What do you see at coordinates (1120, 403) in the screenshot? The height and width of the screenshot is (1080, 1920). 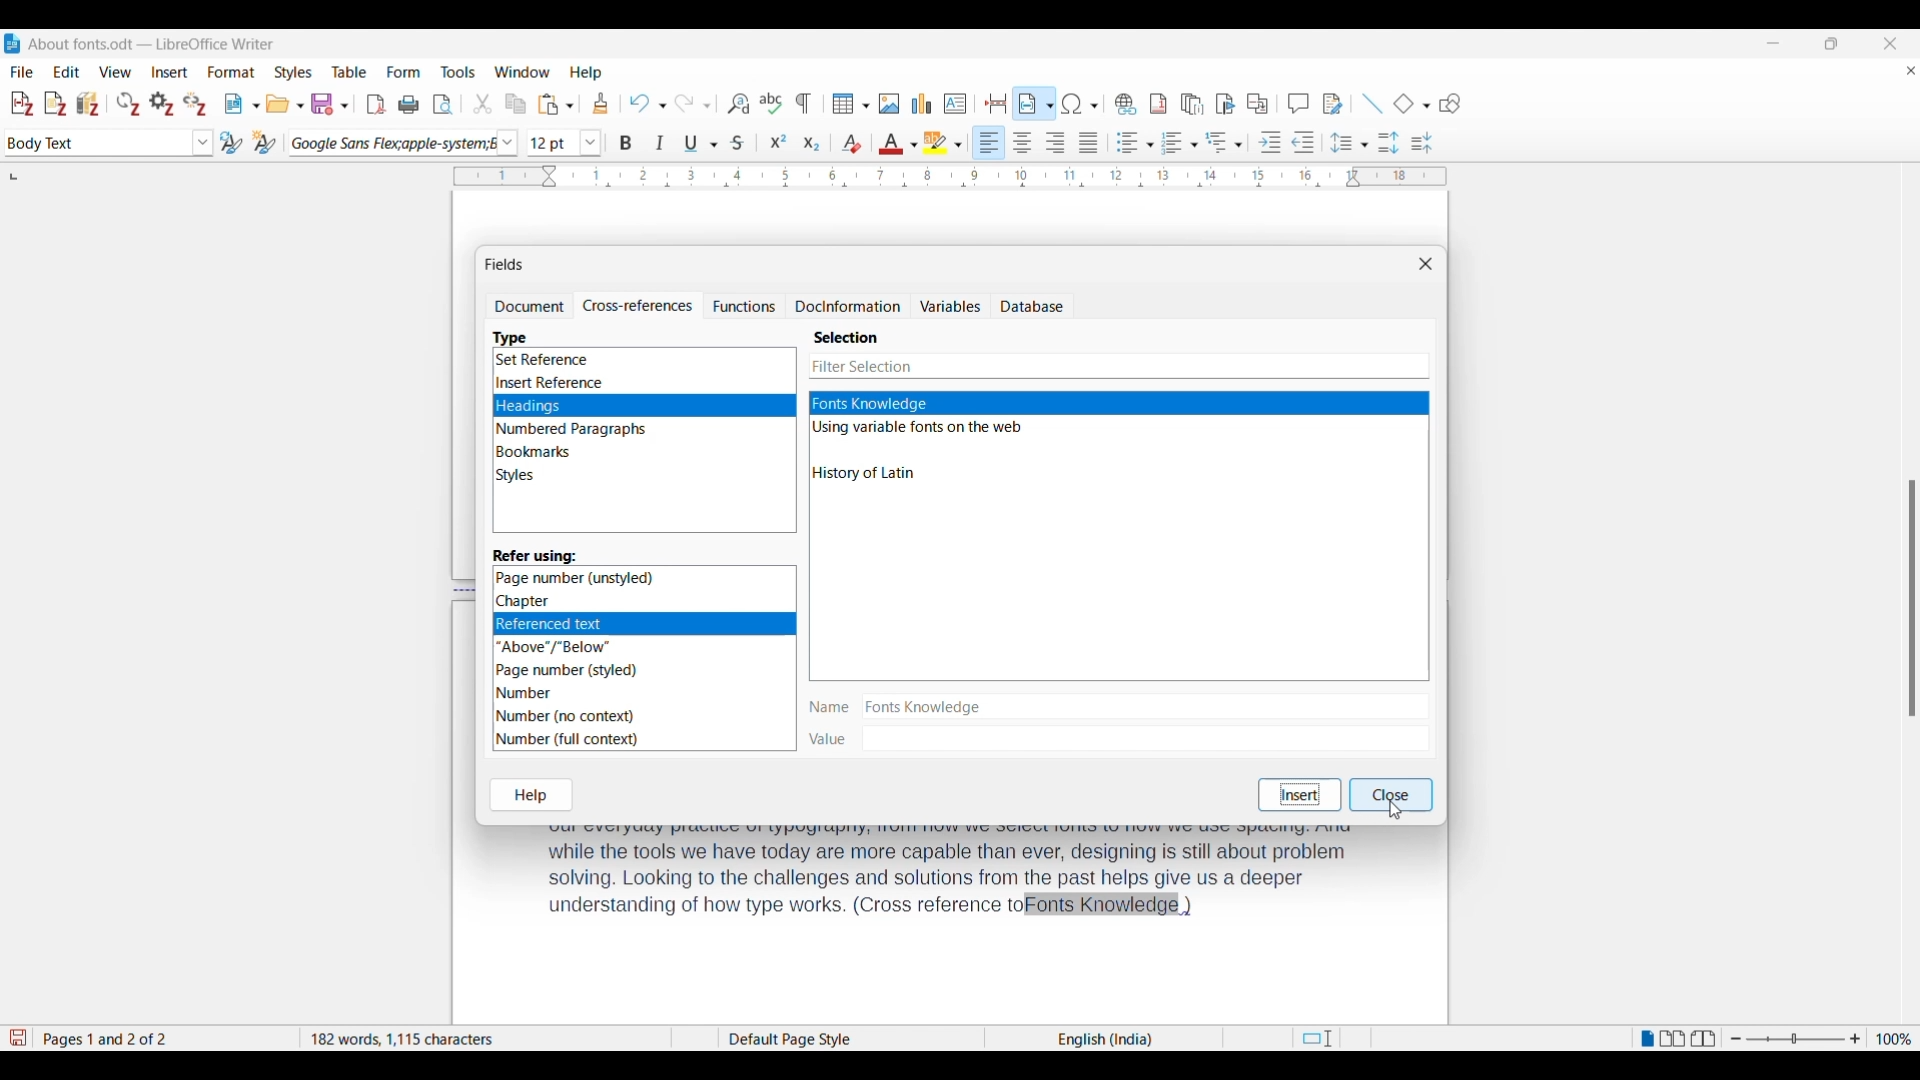 I see `Highllighted as current selection` at bounding box center [1120, 403].